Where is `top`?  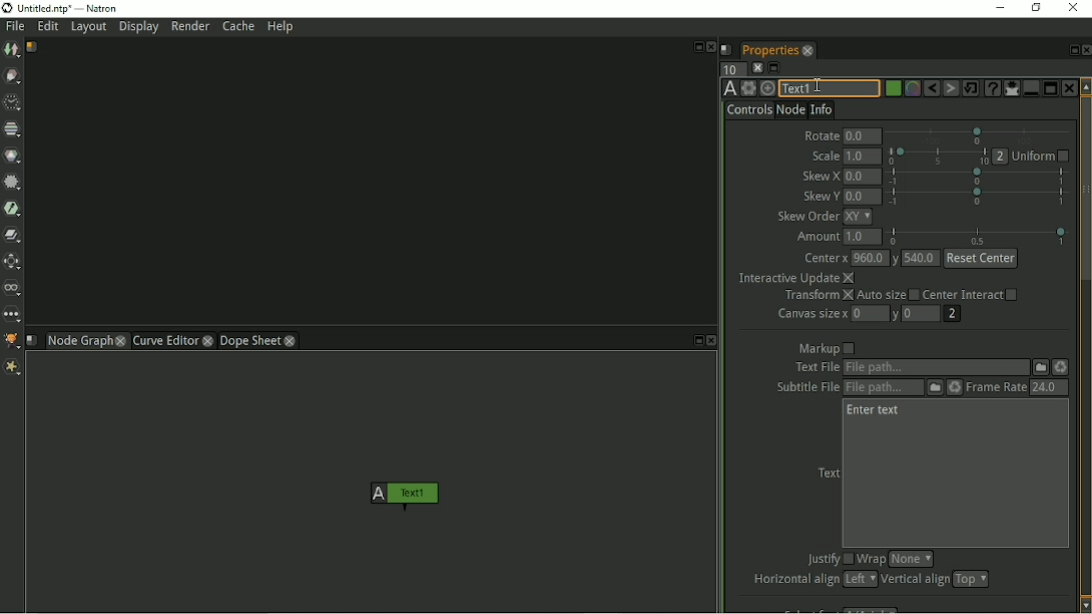 top is located at coordinates (971, 579).